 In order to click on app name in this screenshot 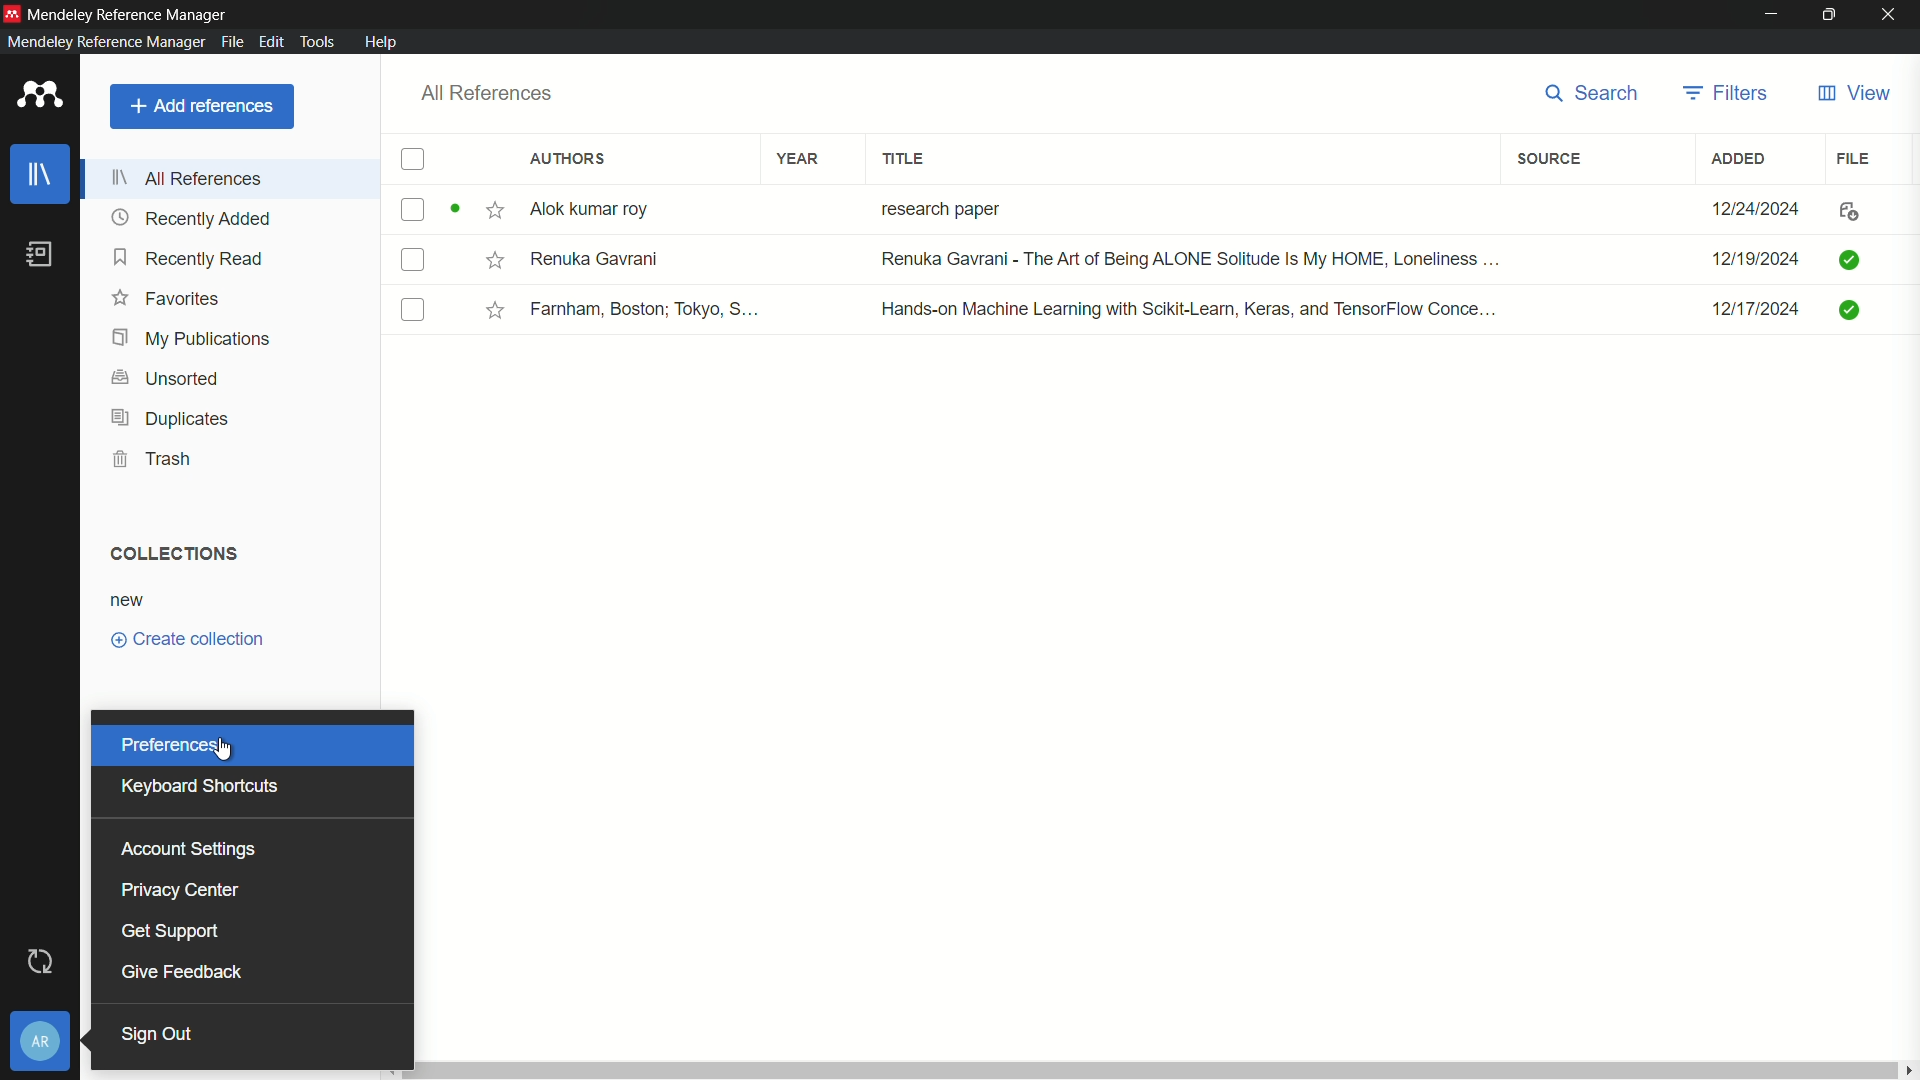, I will do `click(130, 13)`.